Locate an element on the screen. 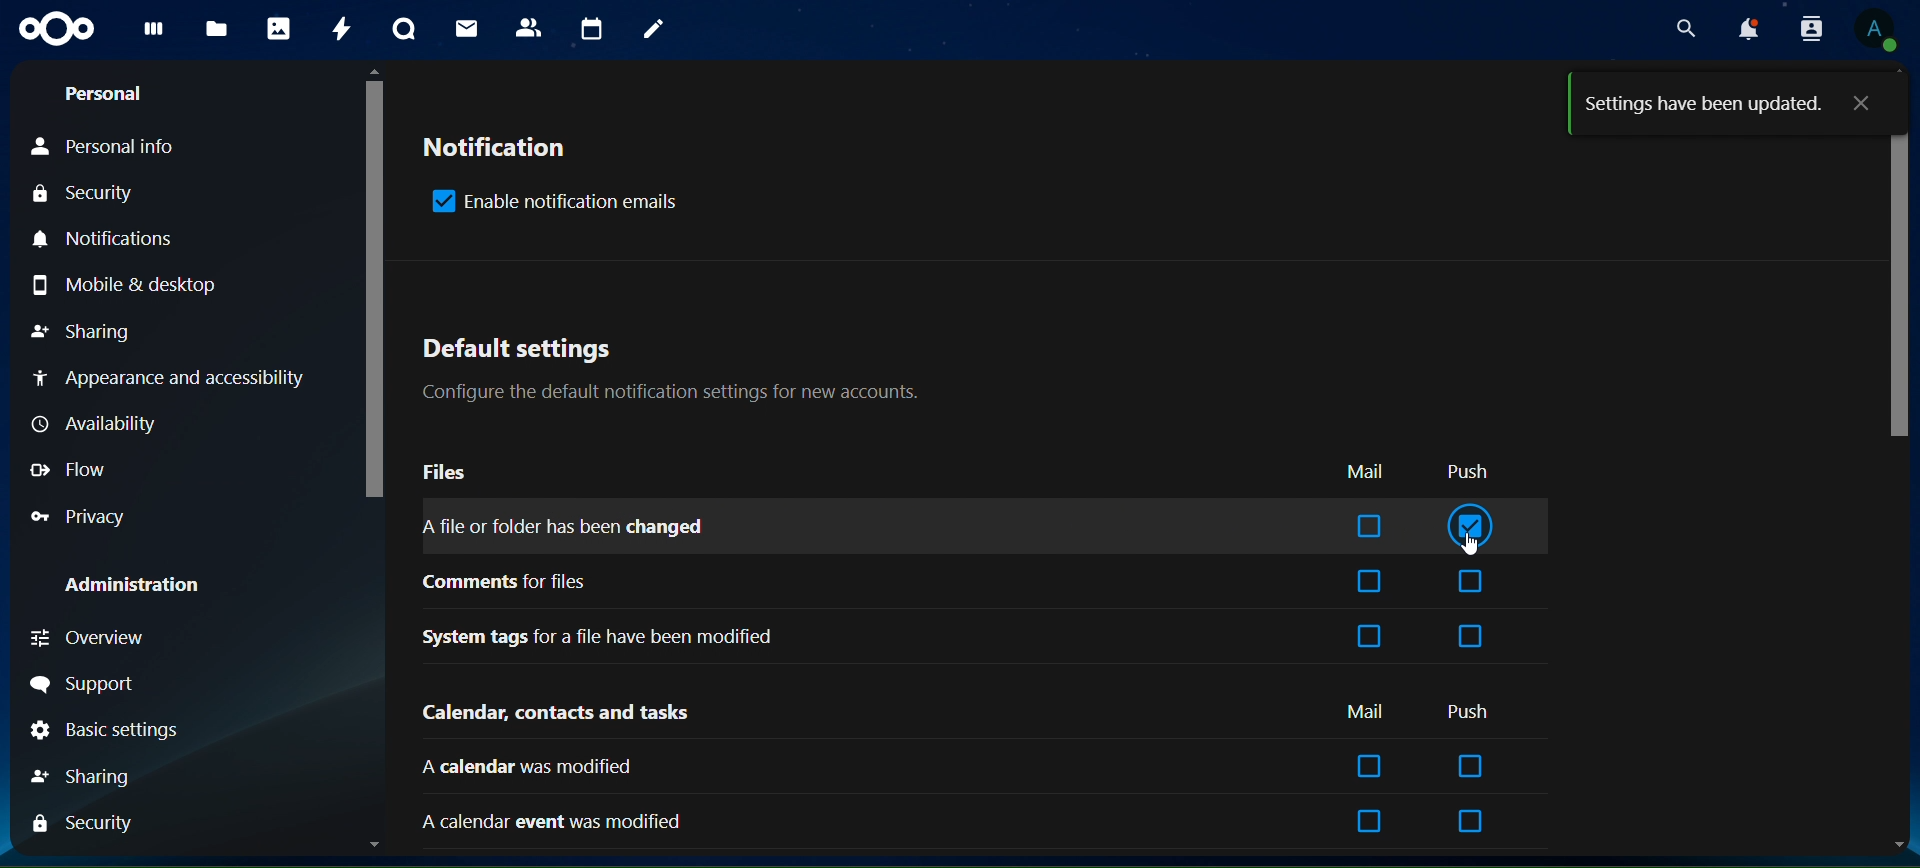  notification is located at coordinates (502, 153).